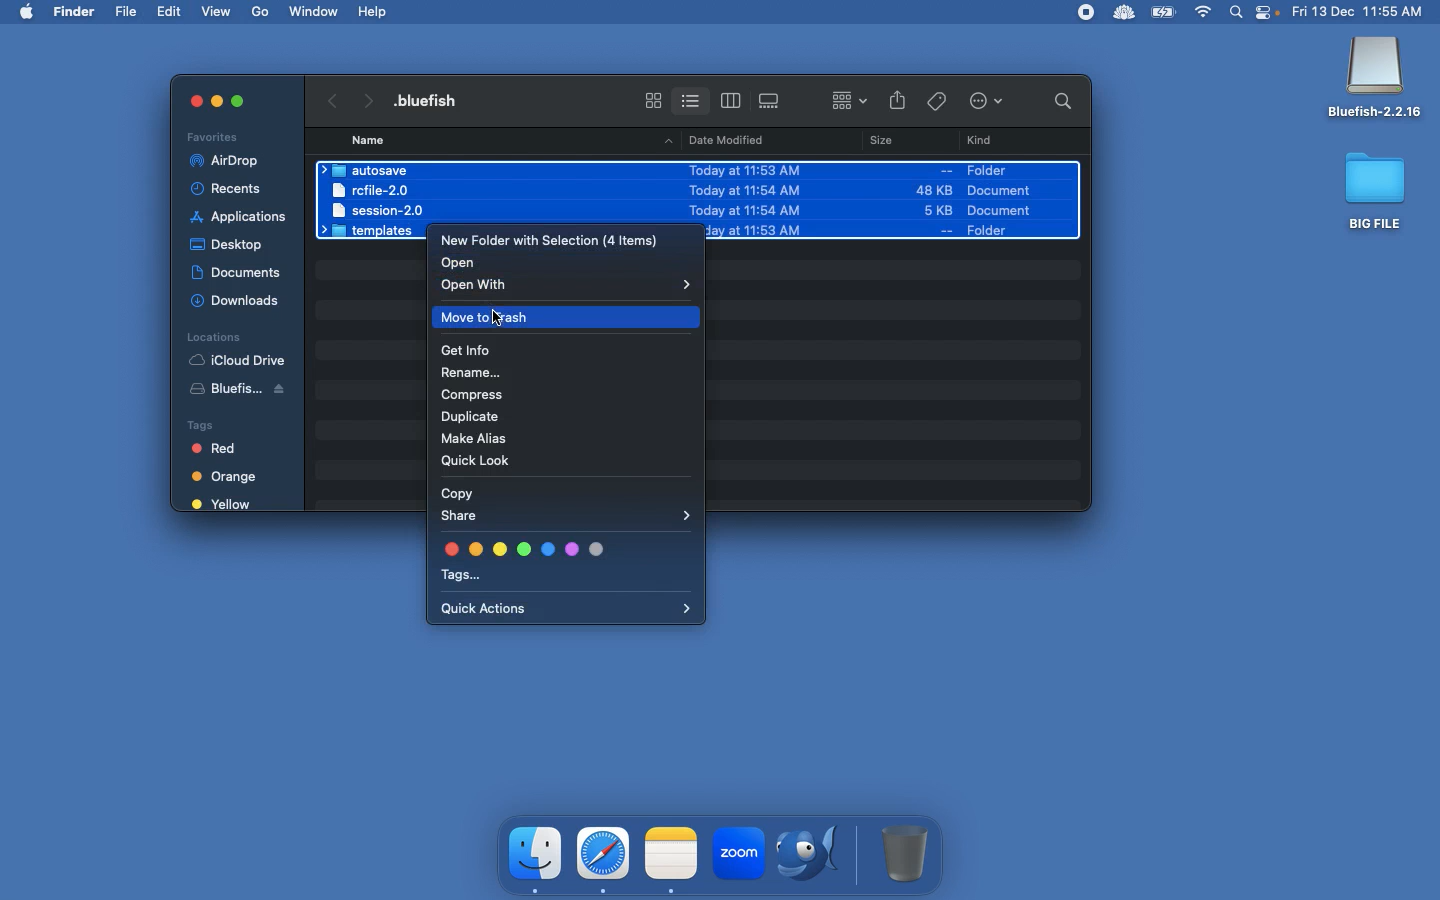  I want to click on Bluefish, so click(246, 392).